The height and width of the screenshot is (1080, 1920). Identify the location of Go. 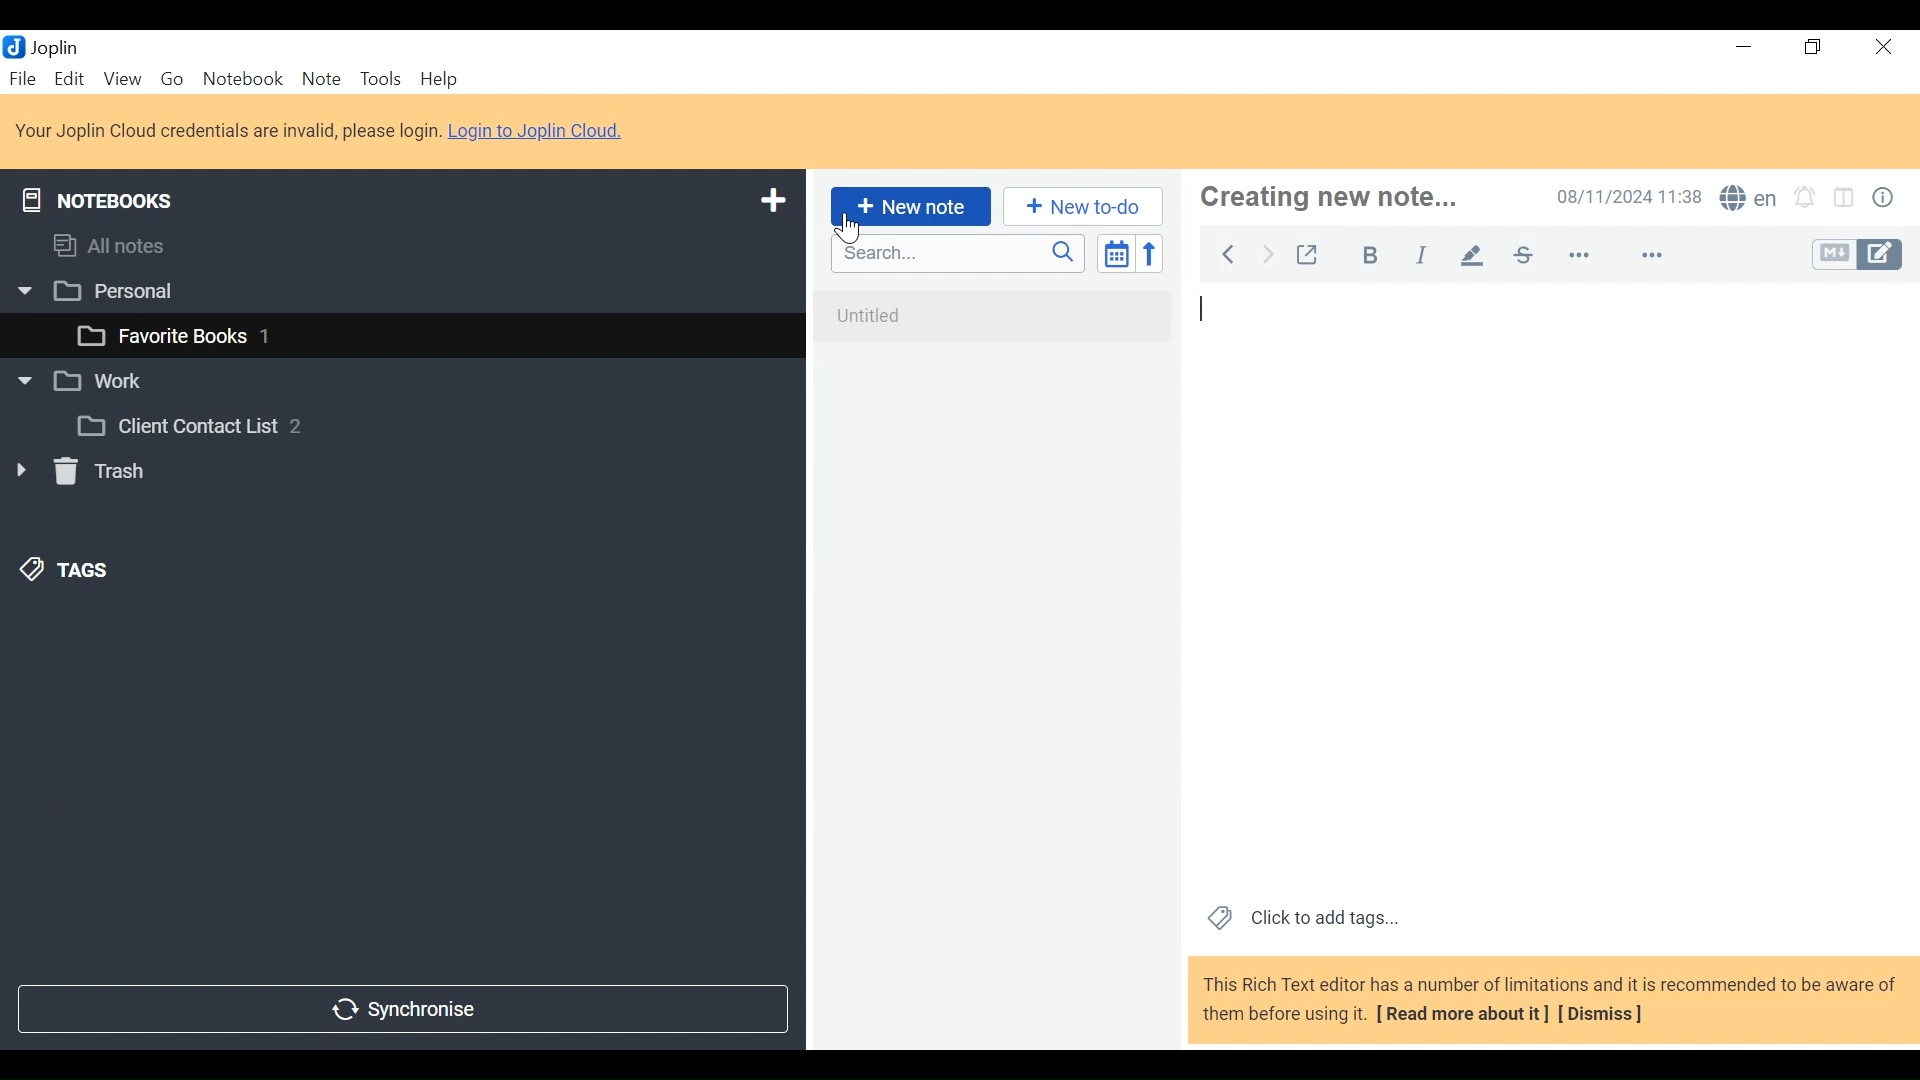
(169, 80).